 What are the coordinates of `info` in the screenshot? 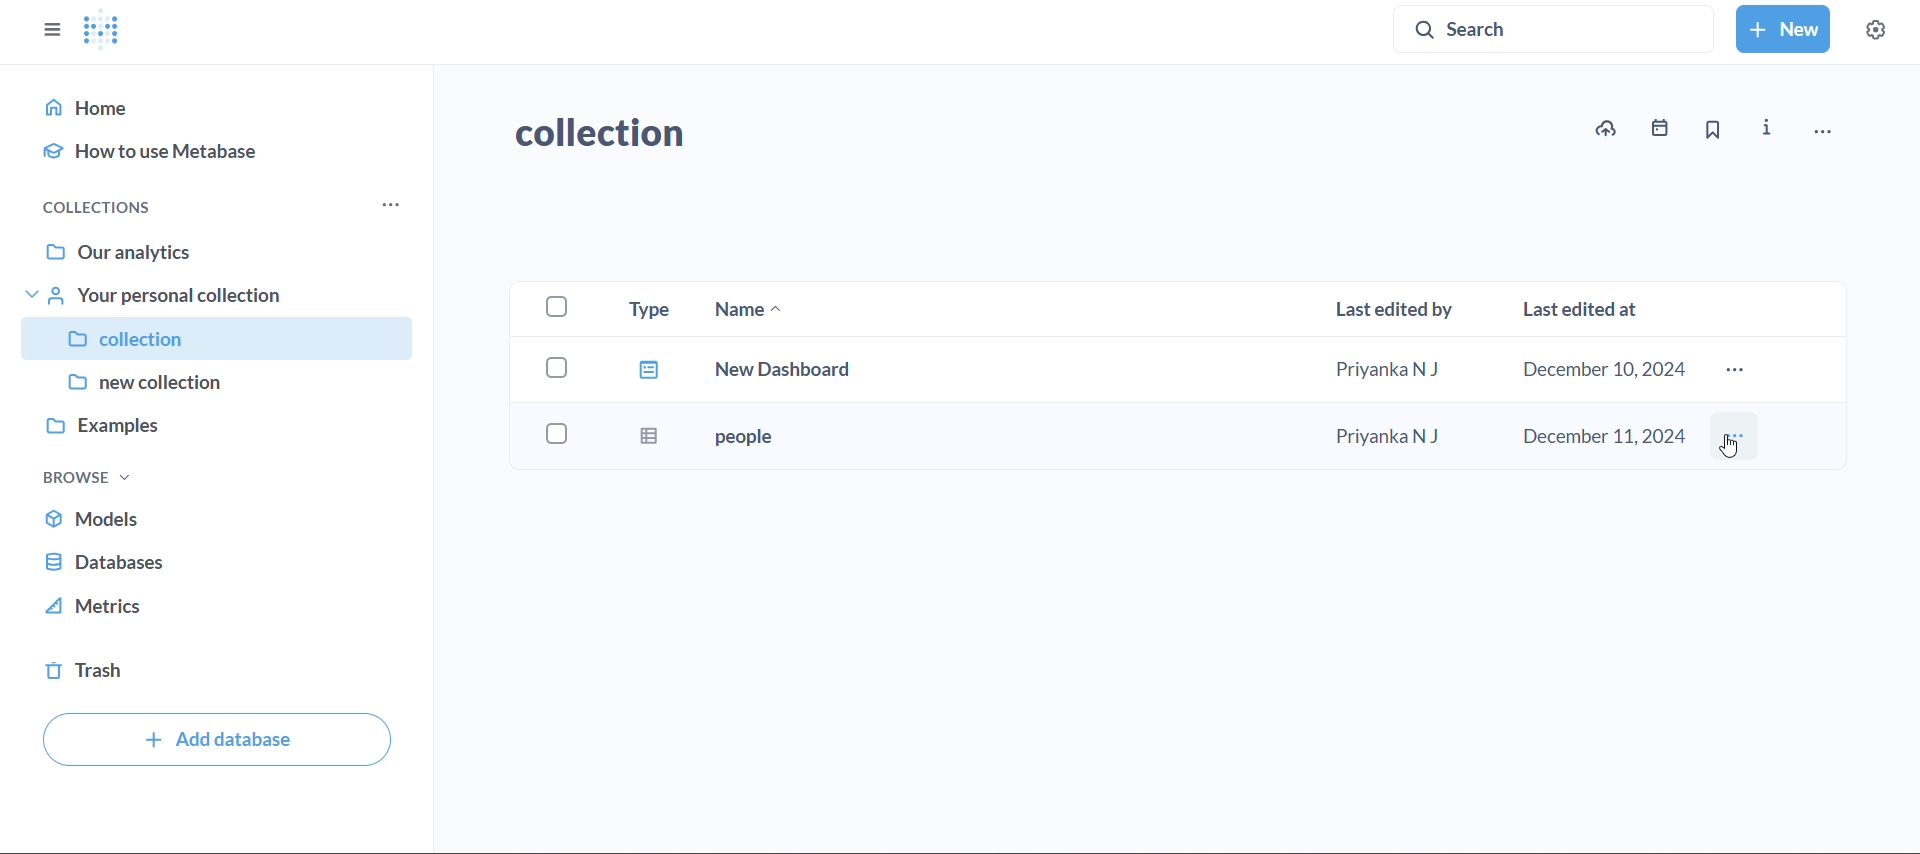 It's located at (1764, 130).